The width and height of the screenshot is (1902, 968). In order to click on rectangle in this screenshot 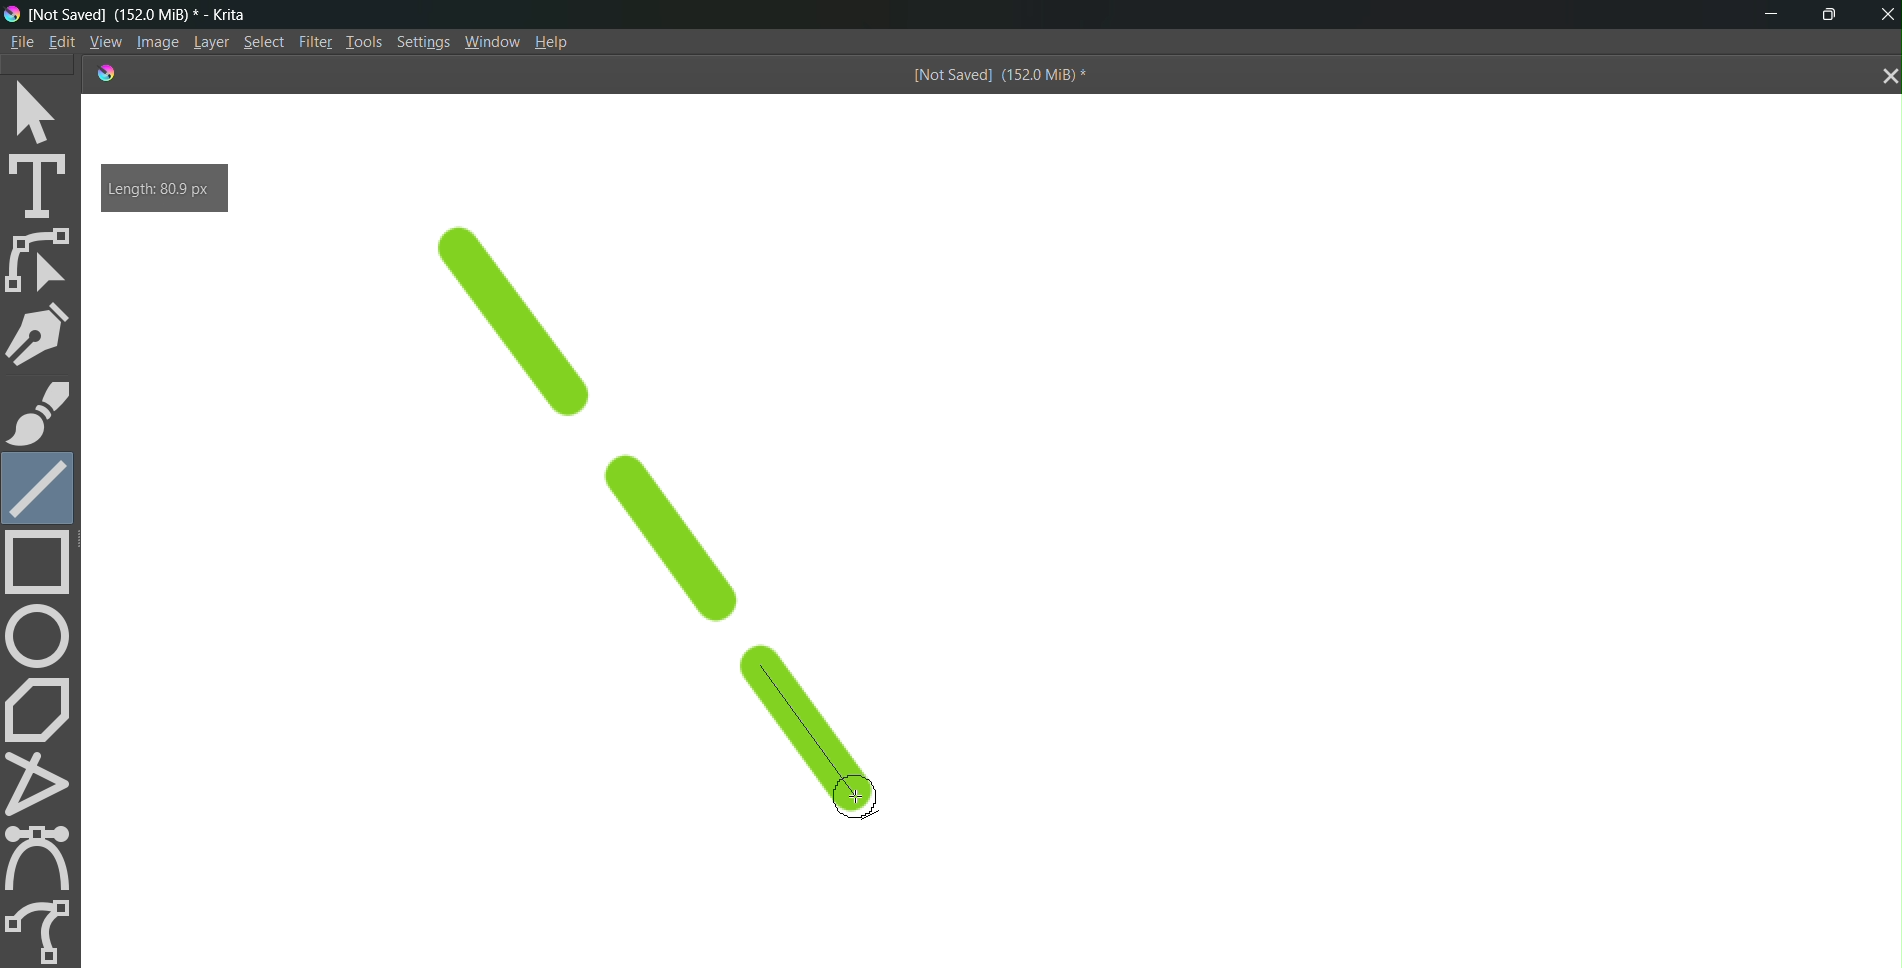, I will do `click(44, 564)`.